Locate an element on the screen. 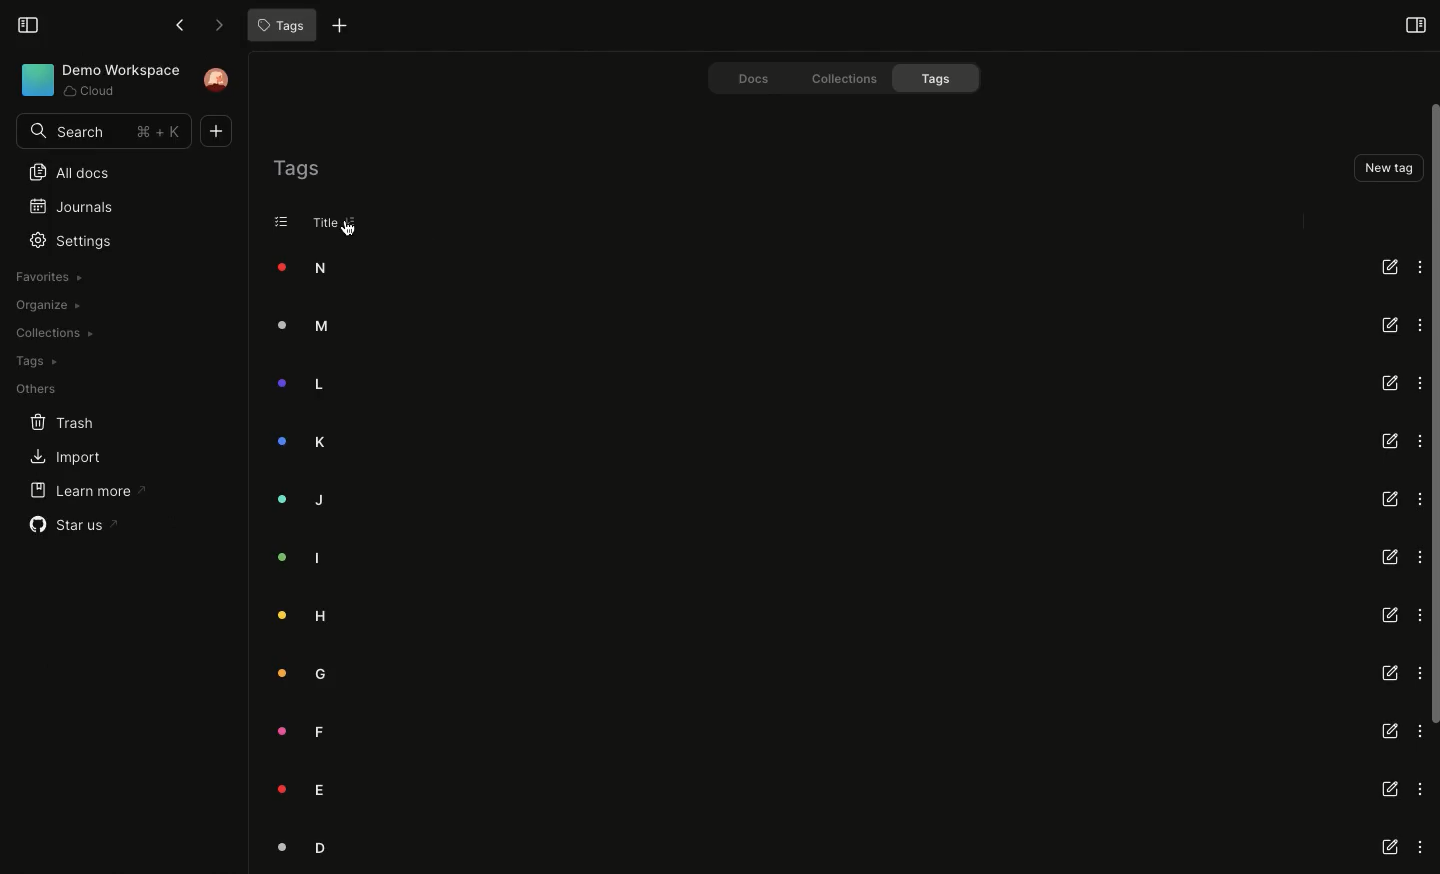 The image size is (1440, 874). Docs is located at coordinates (742, 76).